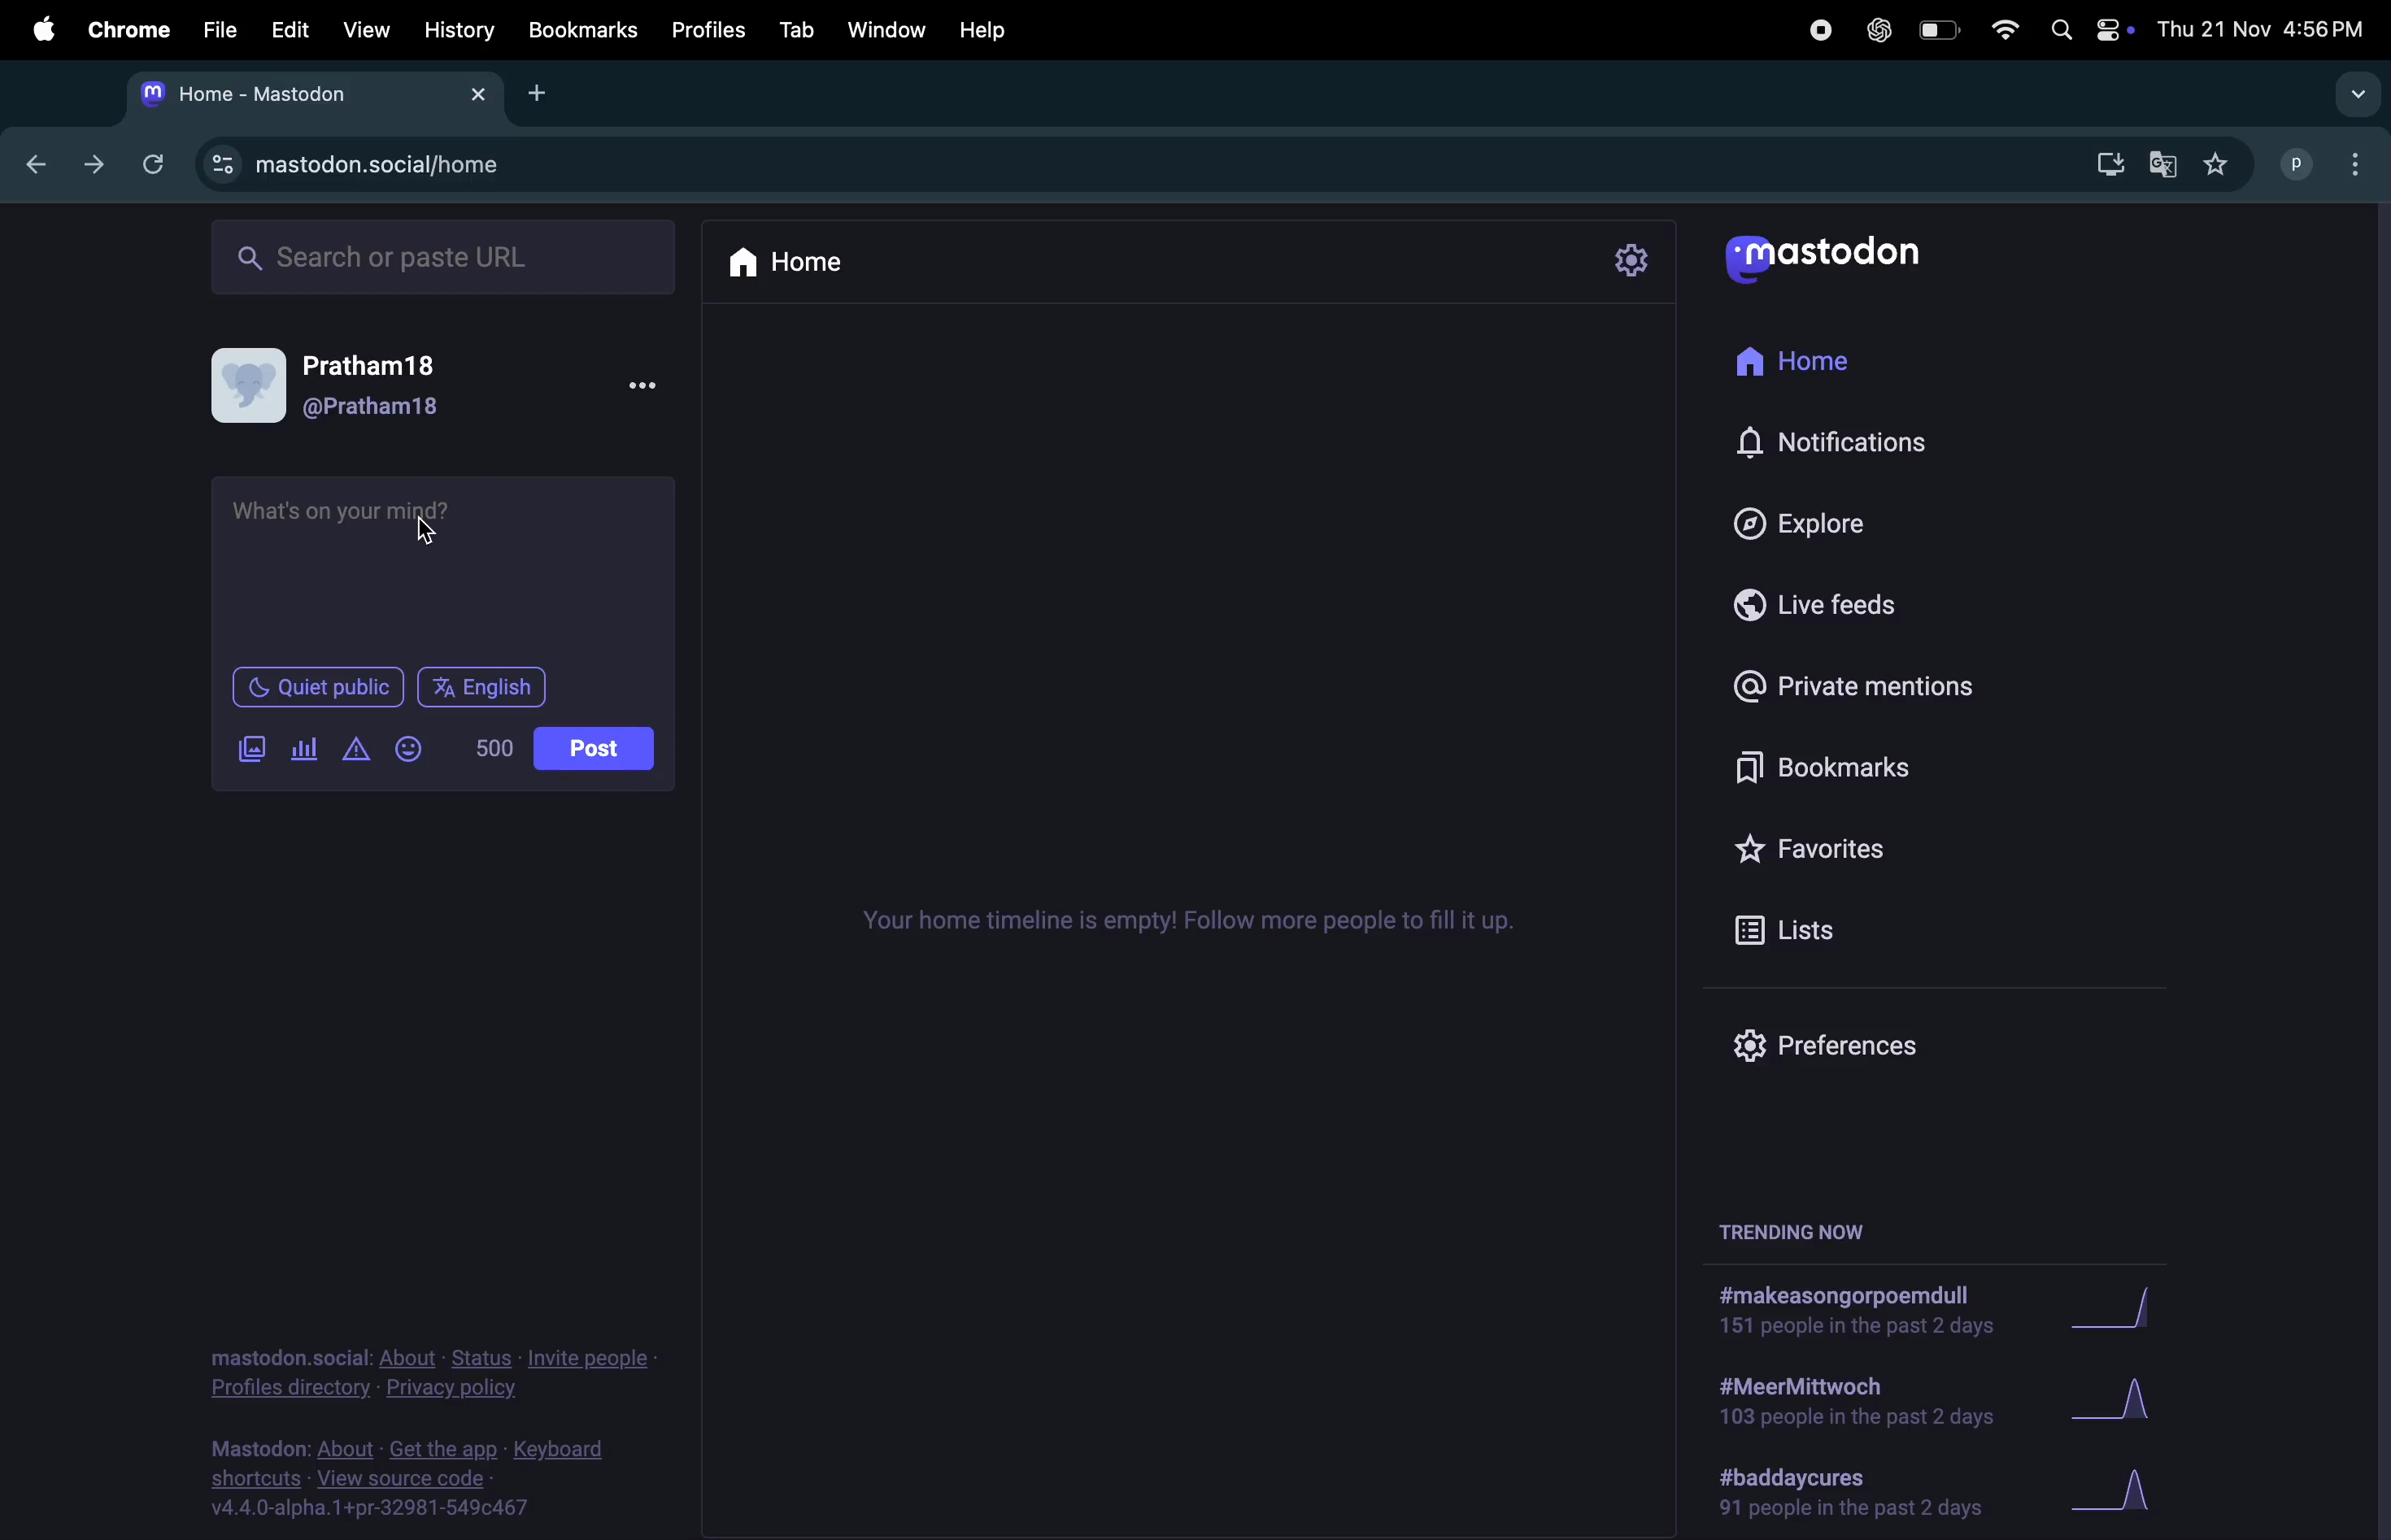 The height and width of the screenshot is (1540, 2391). What do you see at coordinates (583, 32) in the screenshot?
I see `bookmarks` at bounding box center [583, 32].